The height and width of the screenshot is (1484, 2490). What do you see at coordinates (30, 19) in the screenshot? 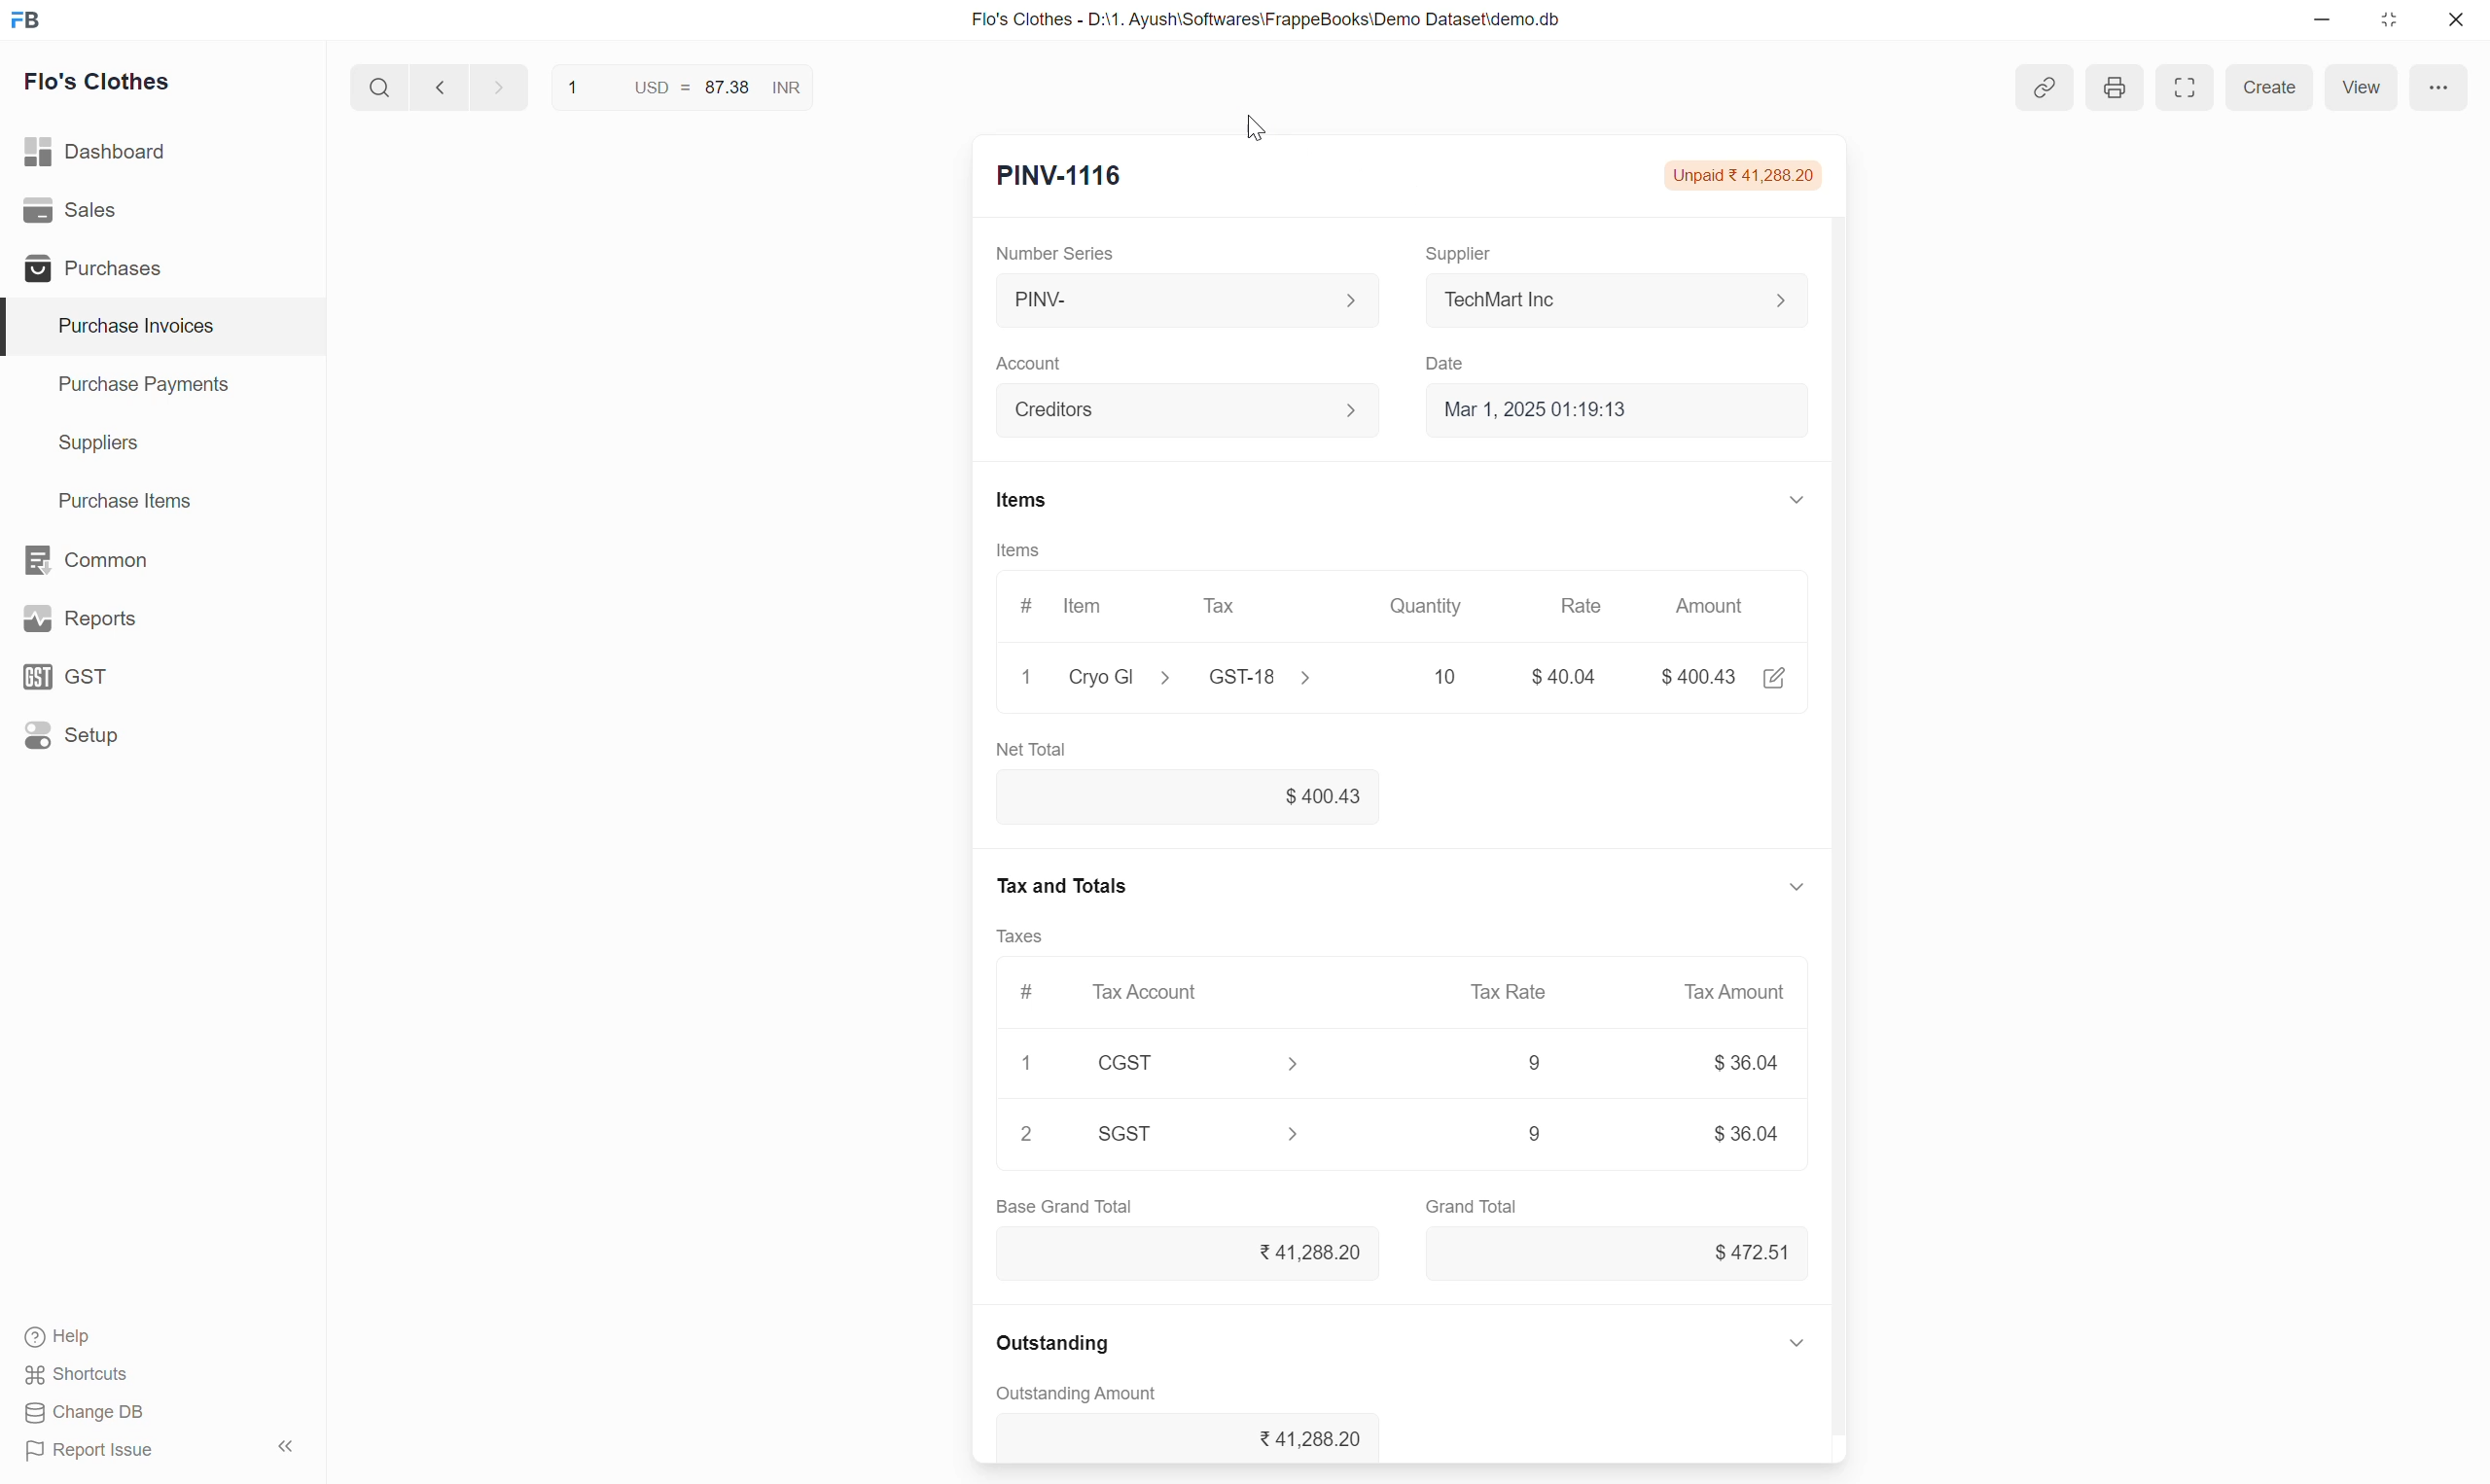
I see `frappe books logo` at bounding box center [30, 19].